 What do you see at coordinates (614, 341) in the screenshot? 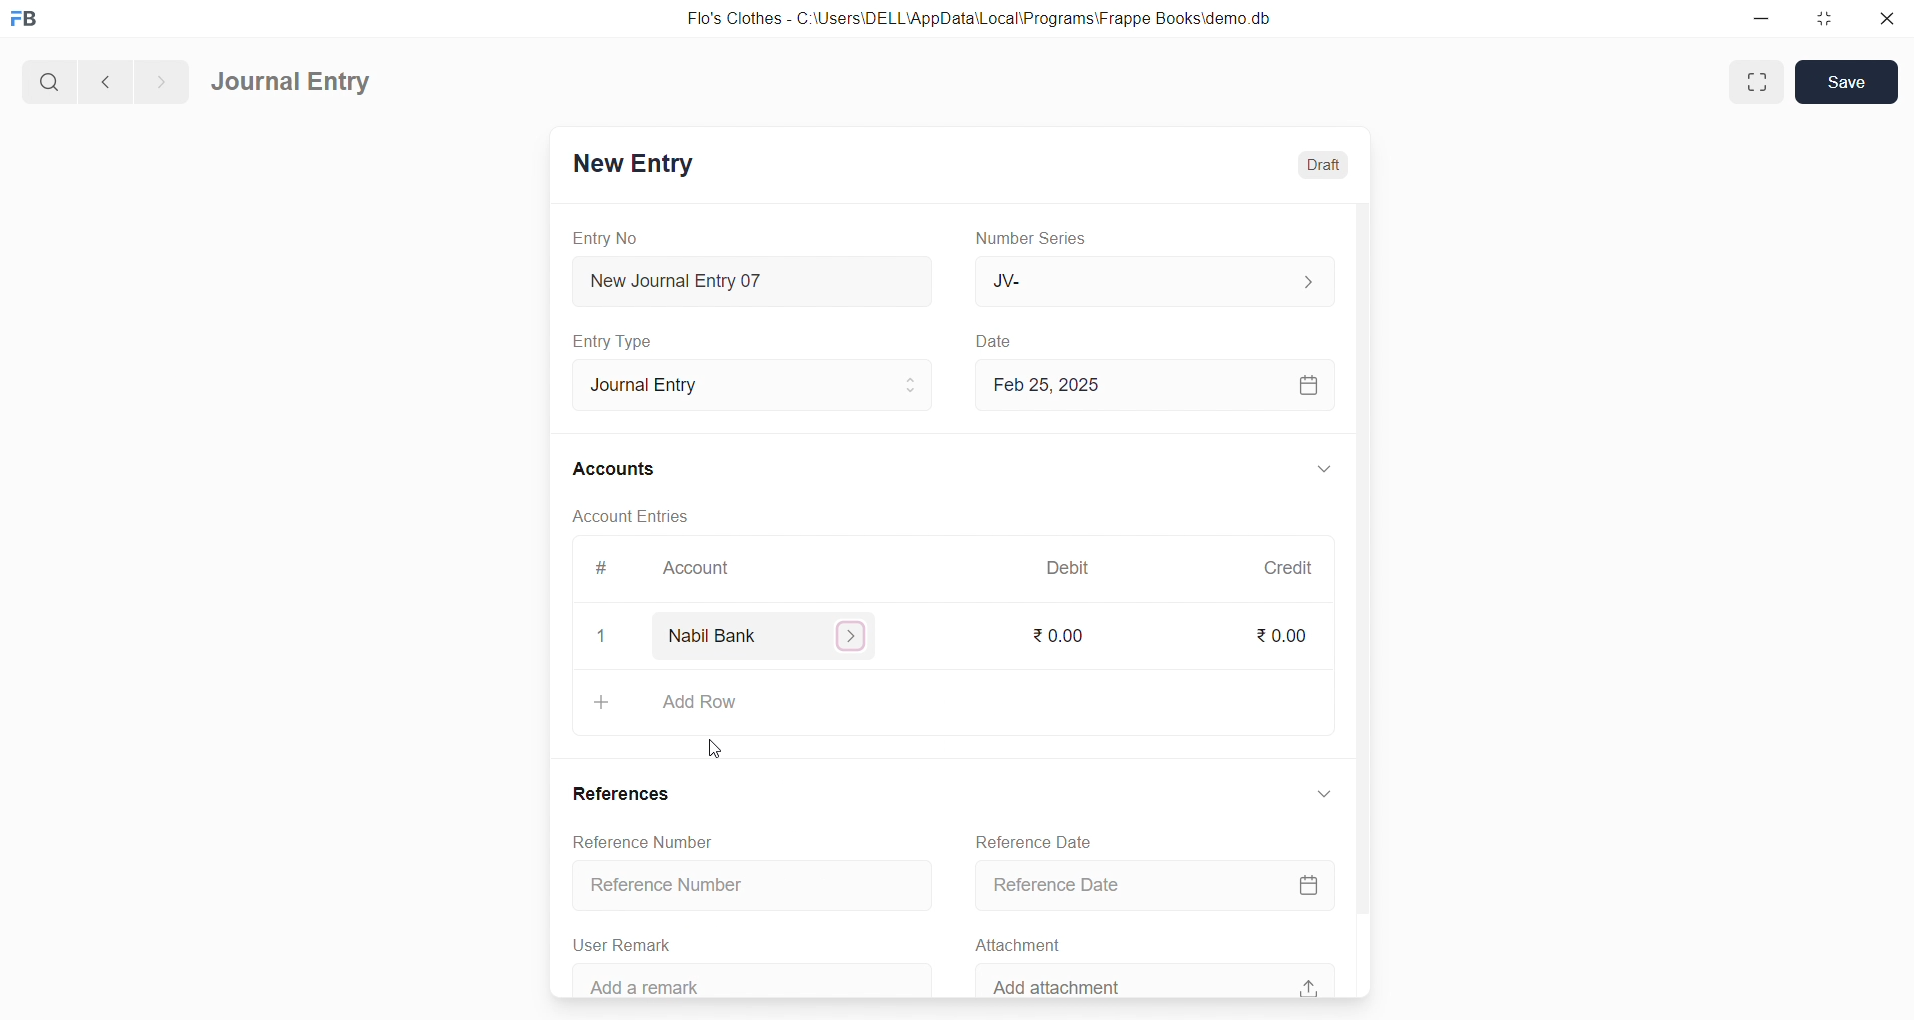
I see `Entry Type` at bounding box center [614, 341].